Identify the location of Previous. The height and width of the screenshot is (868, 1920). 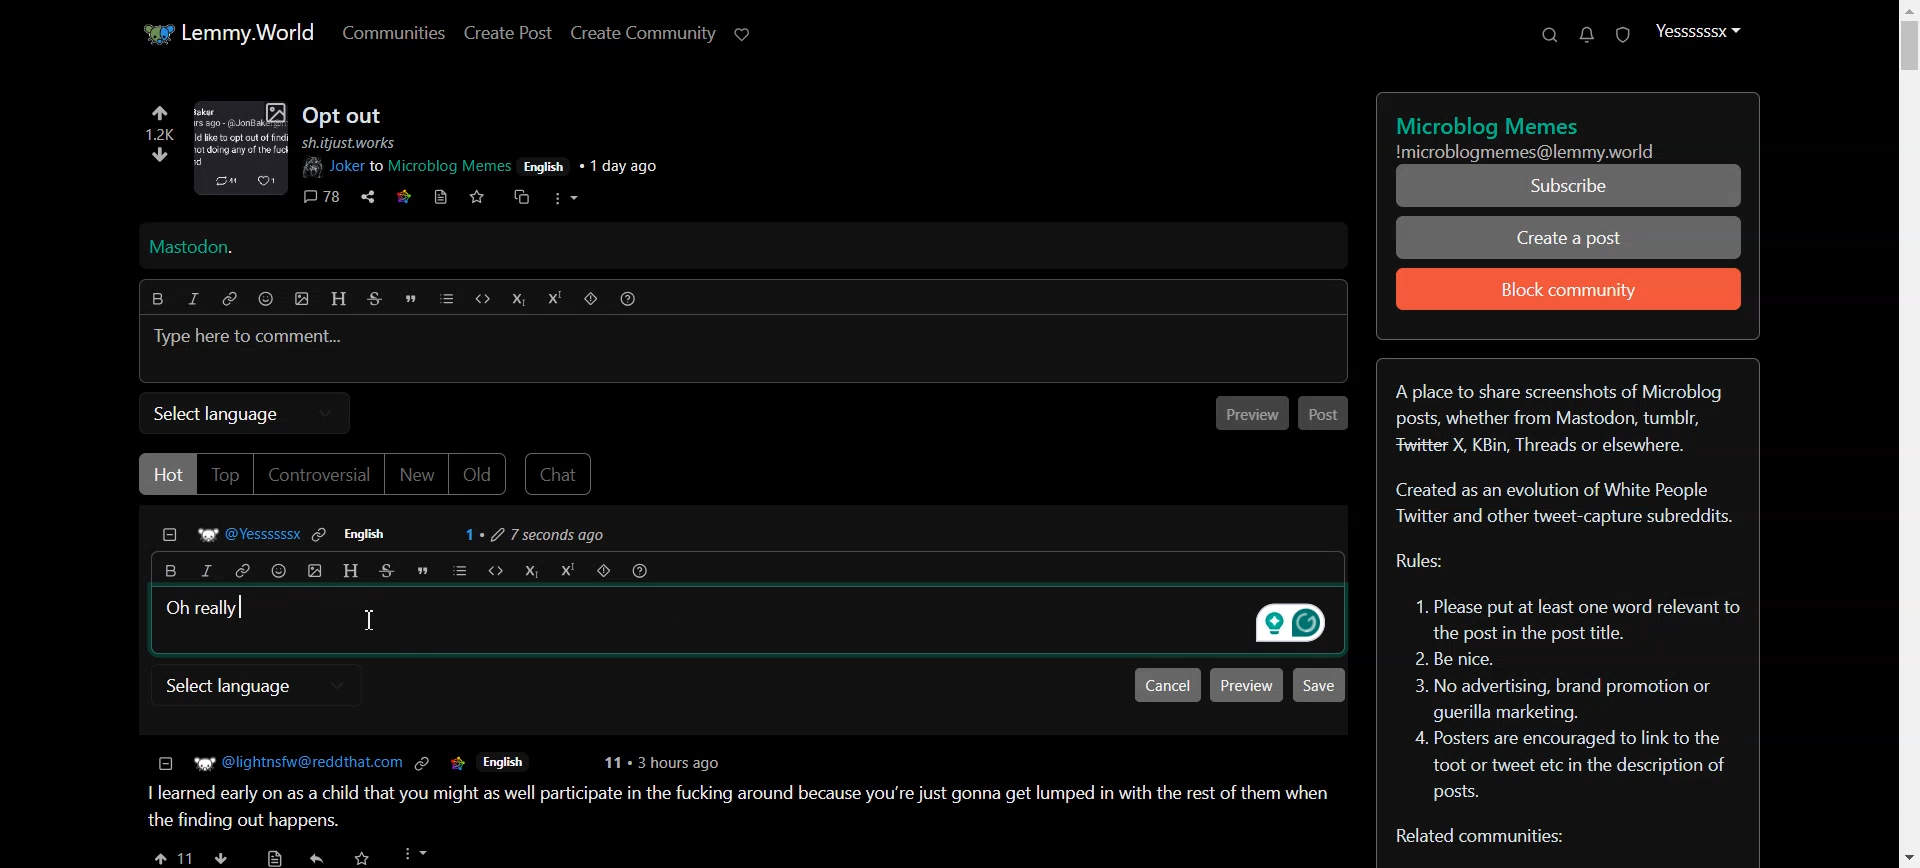
(1250, 412).